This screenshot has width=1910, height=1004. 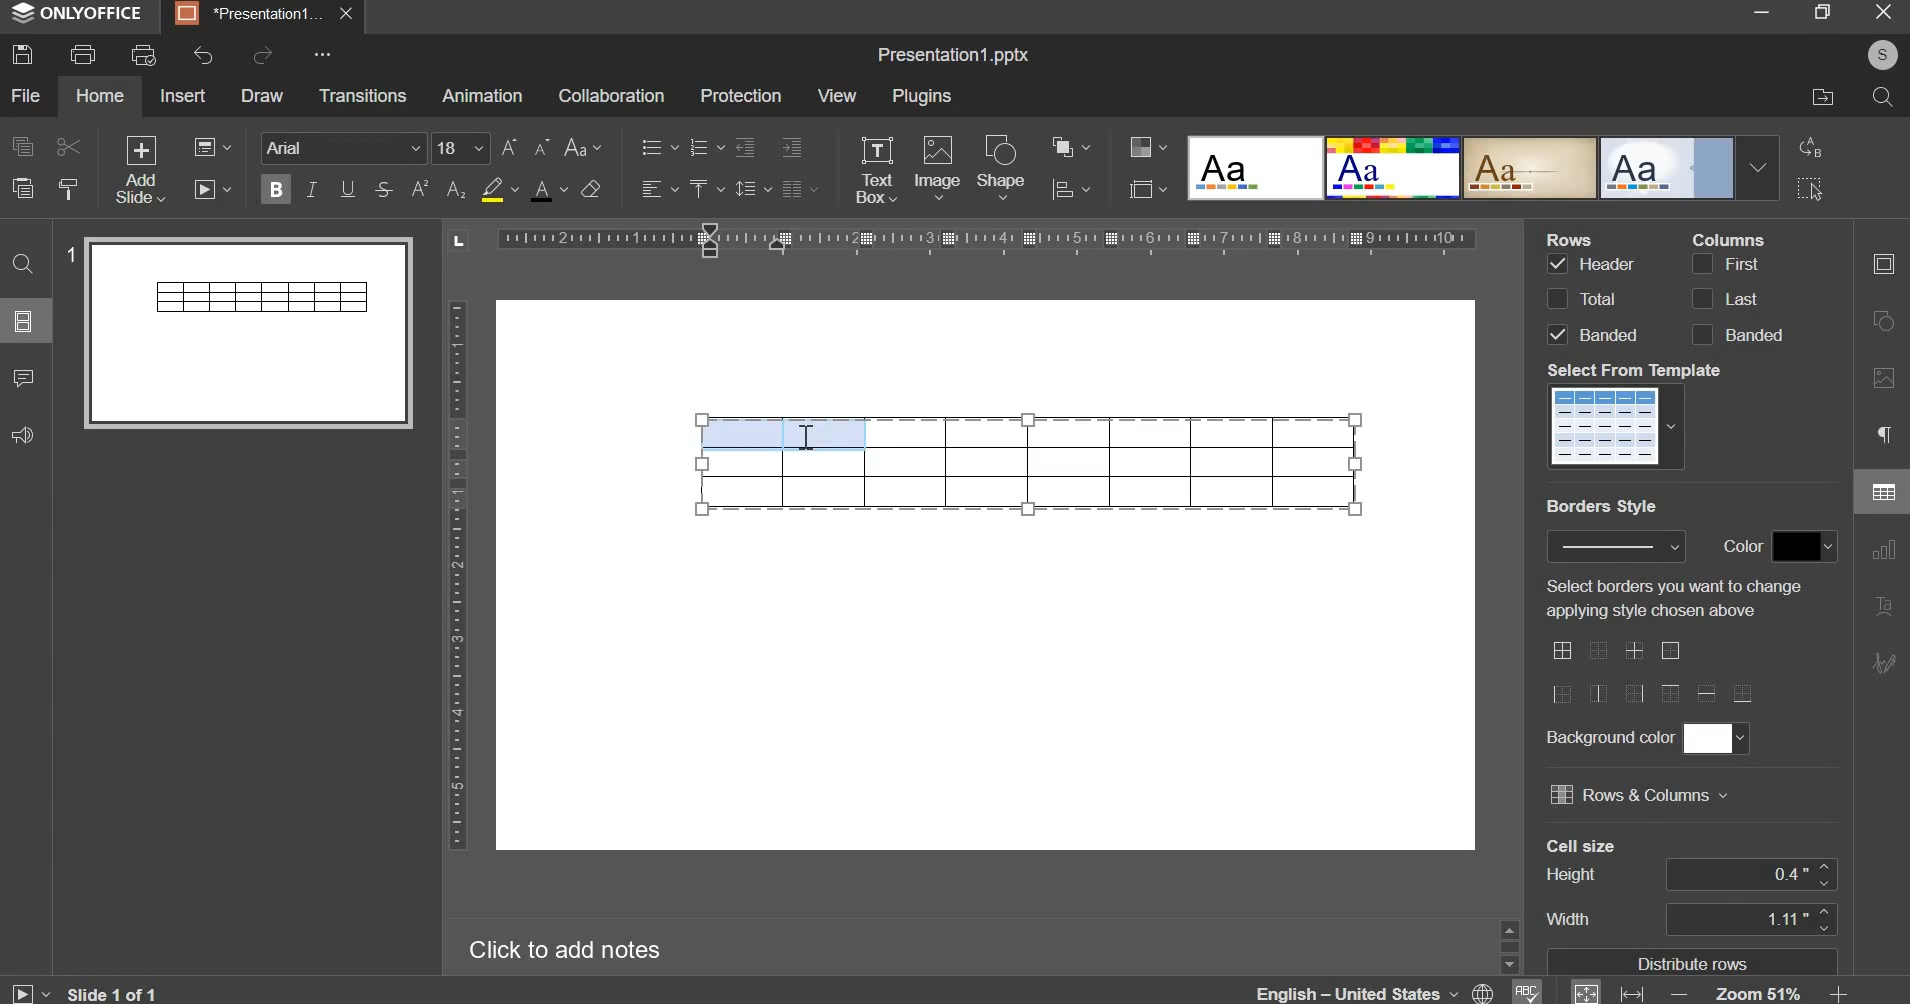 I want to click on animation, so click(x=481, y=95).